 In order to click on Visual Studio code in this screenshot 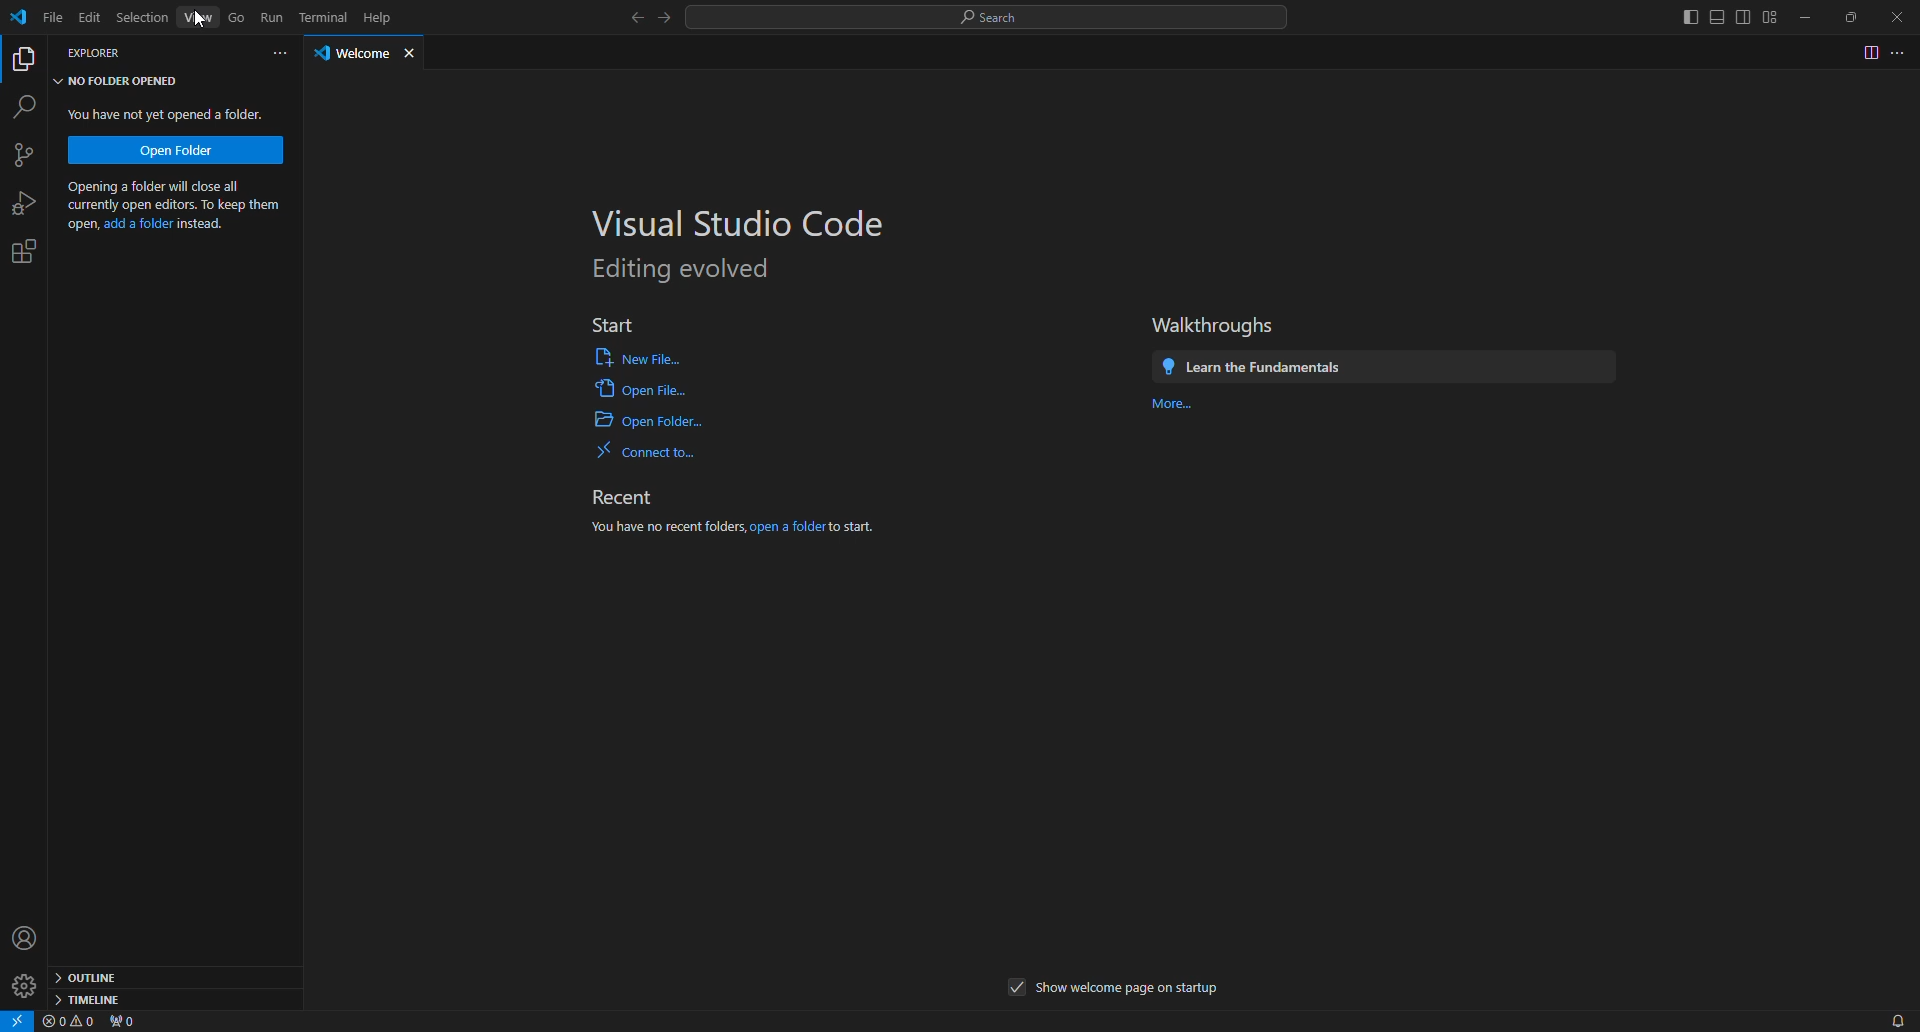, I will do `click(728, 218)`.